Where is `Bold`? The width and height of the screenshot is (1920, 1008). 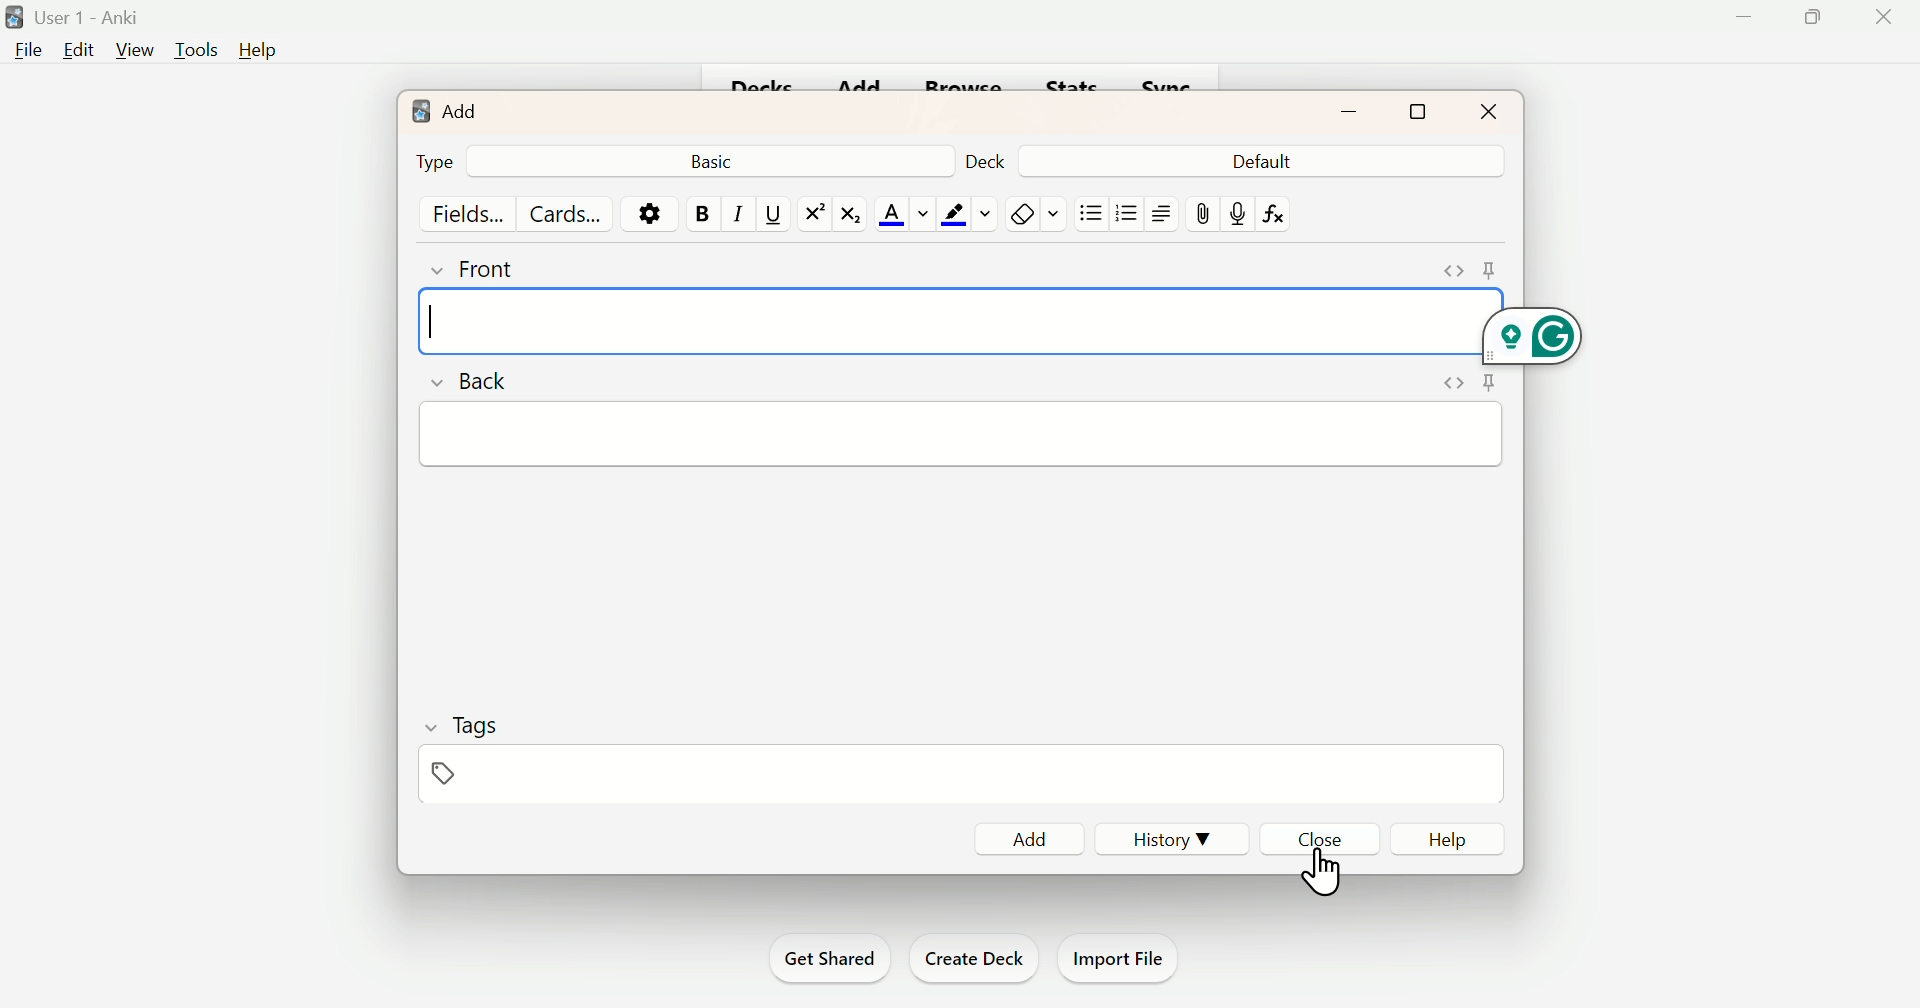
Bold is located at coordinates (697, 214).